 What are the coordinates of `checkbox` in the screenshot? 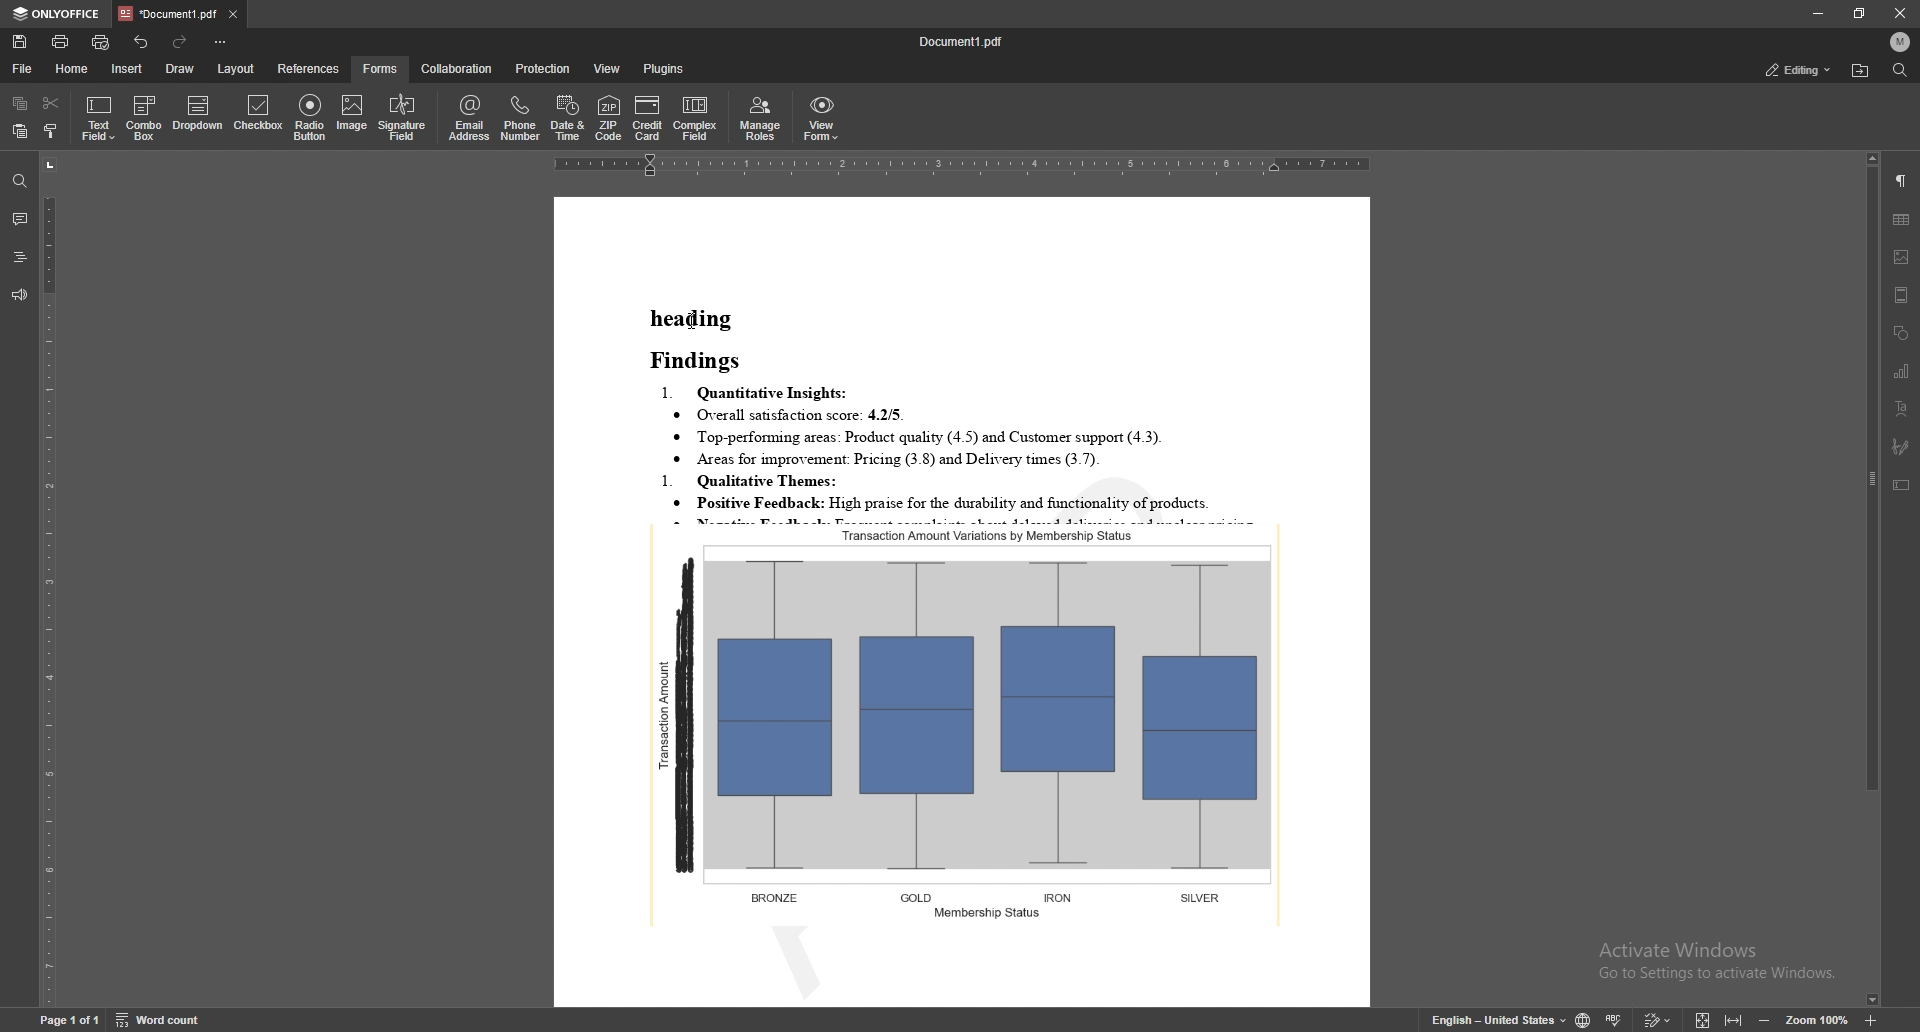 It's located at (257, 116).